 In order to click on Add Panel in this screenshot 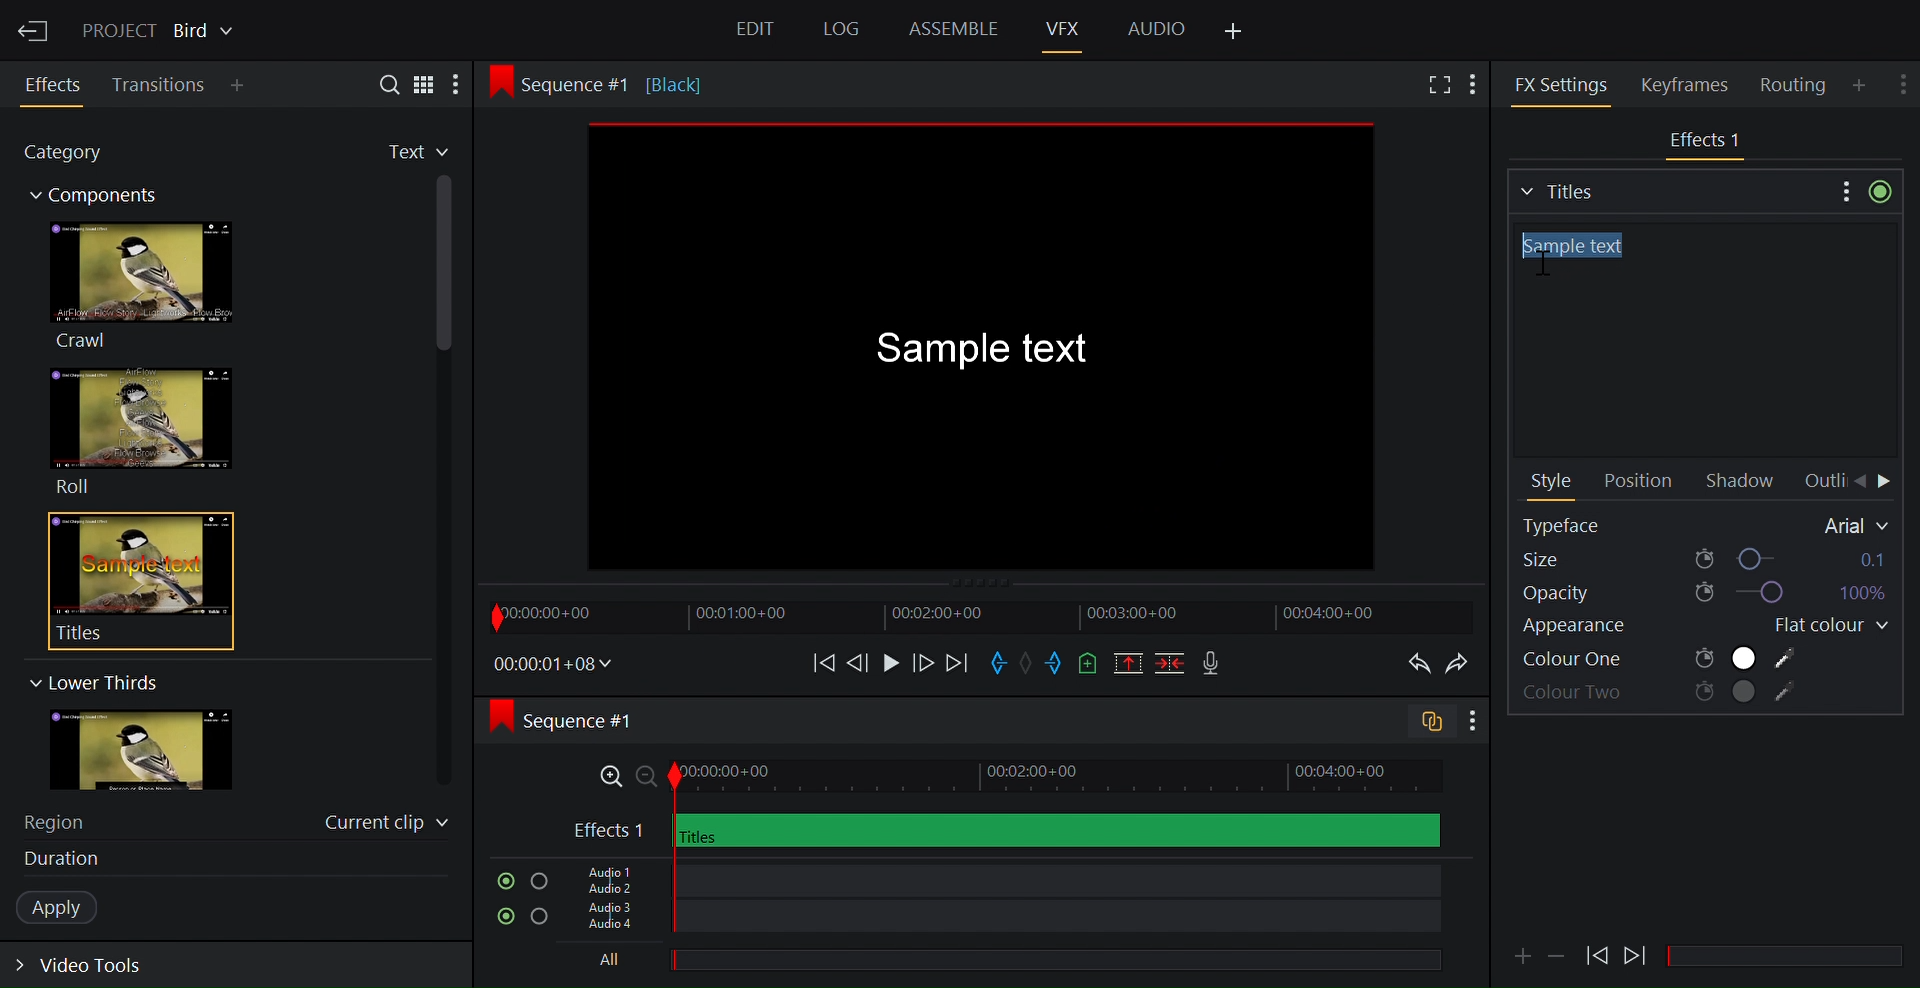, I will do `click(1235, 32)`.